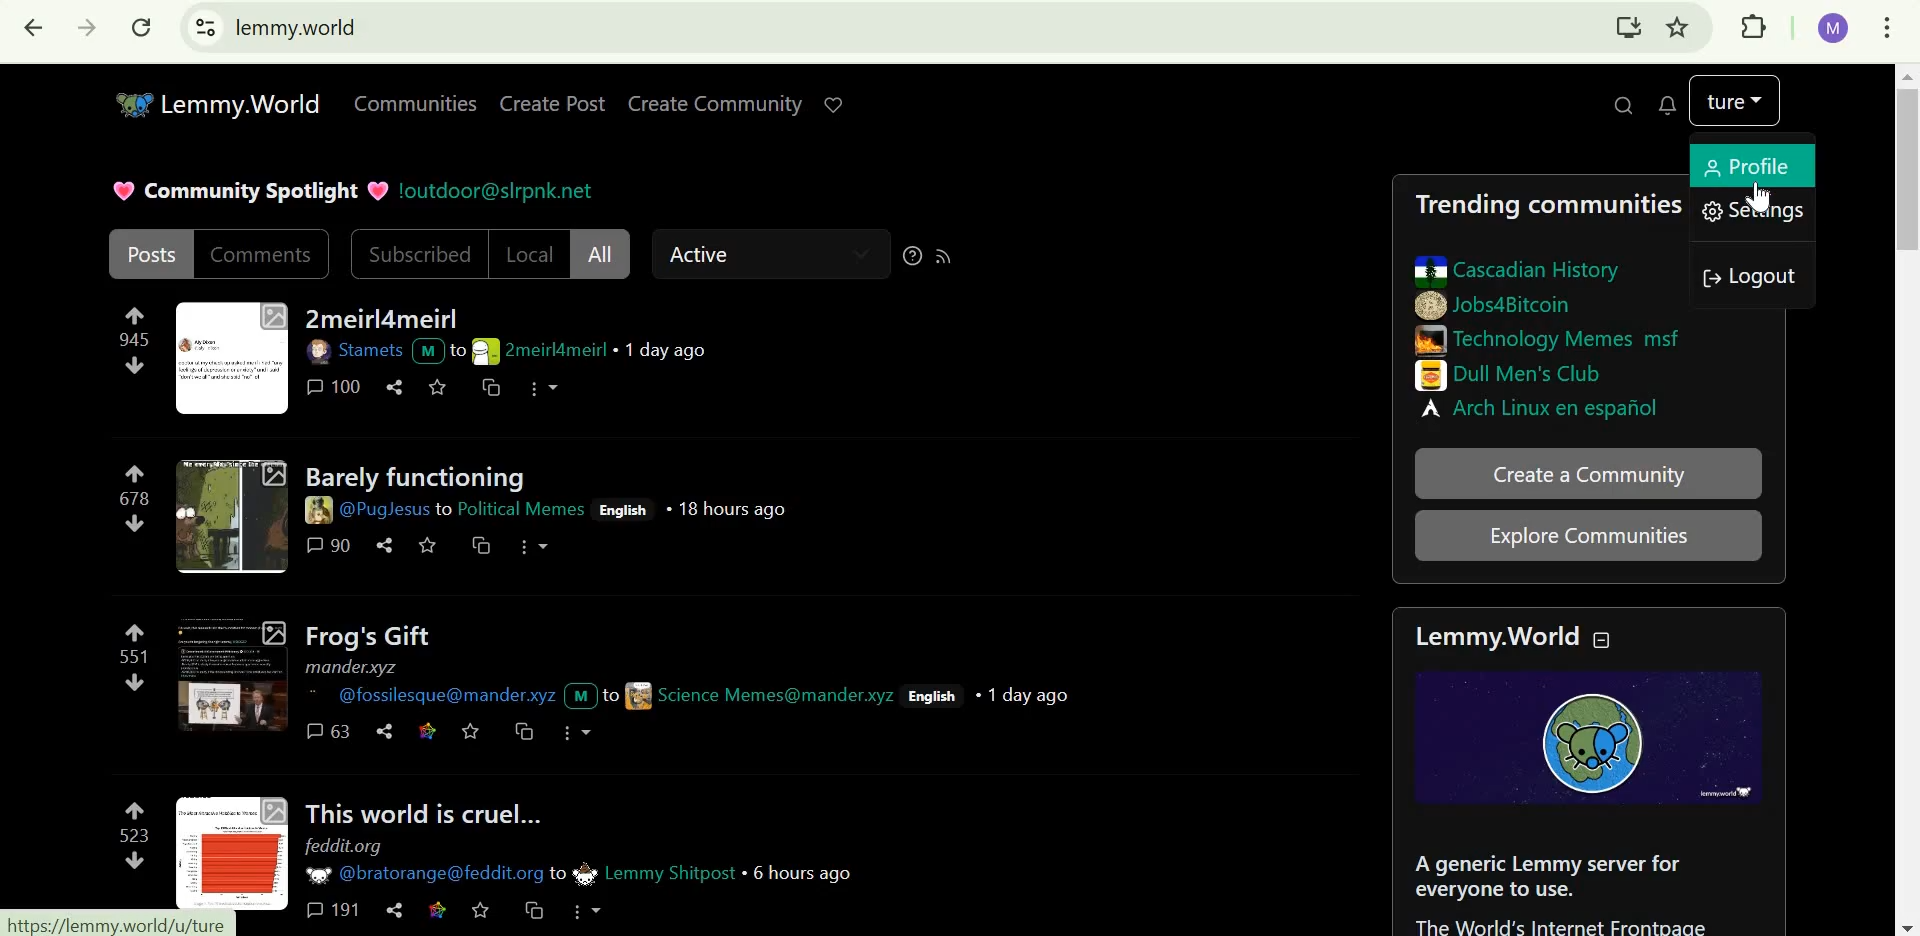 The height and width of the screenshot is (936, 1920). Describe the element at coordinates (420, 255) in the screenshot. I see `subscribed` at that location.